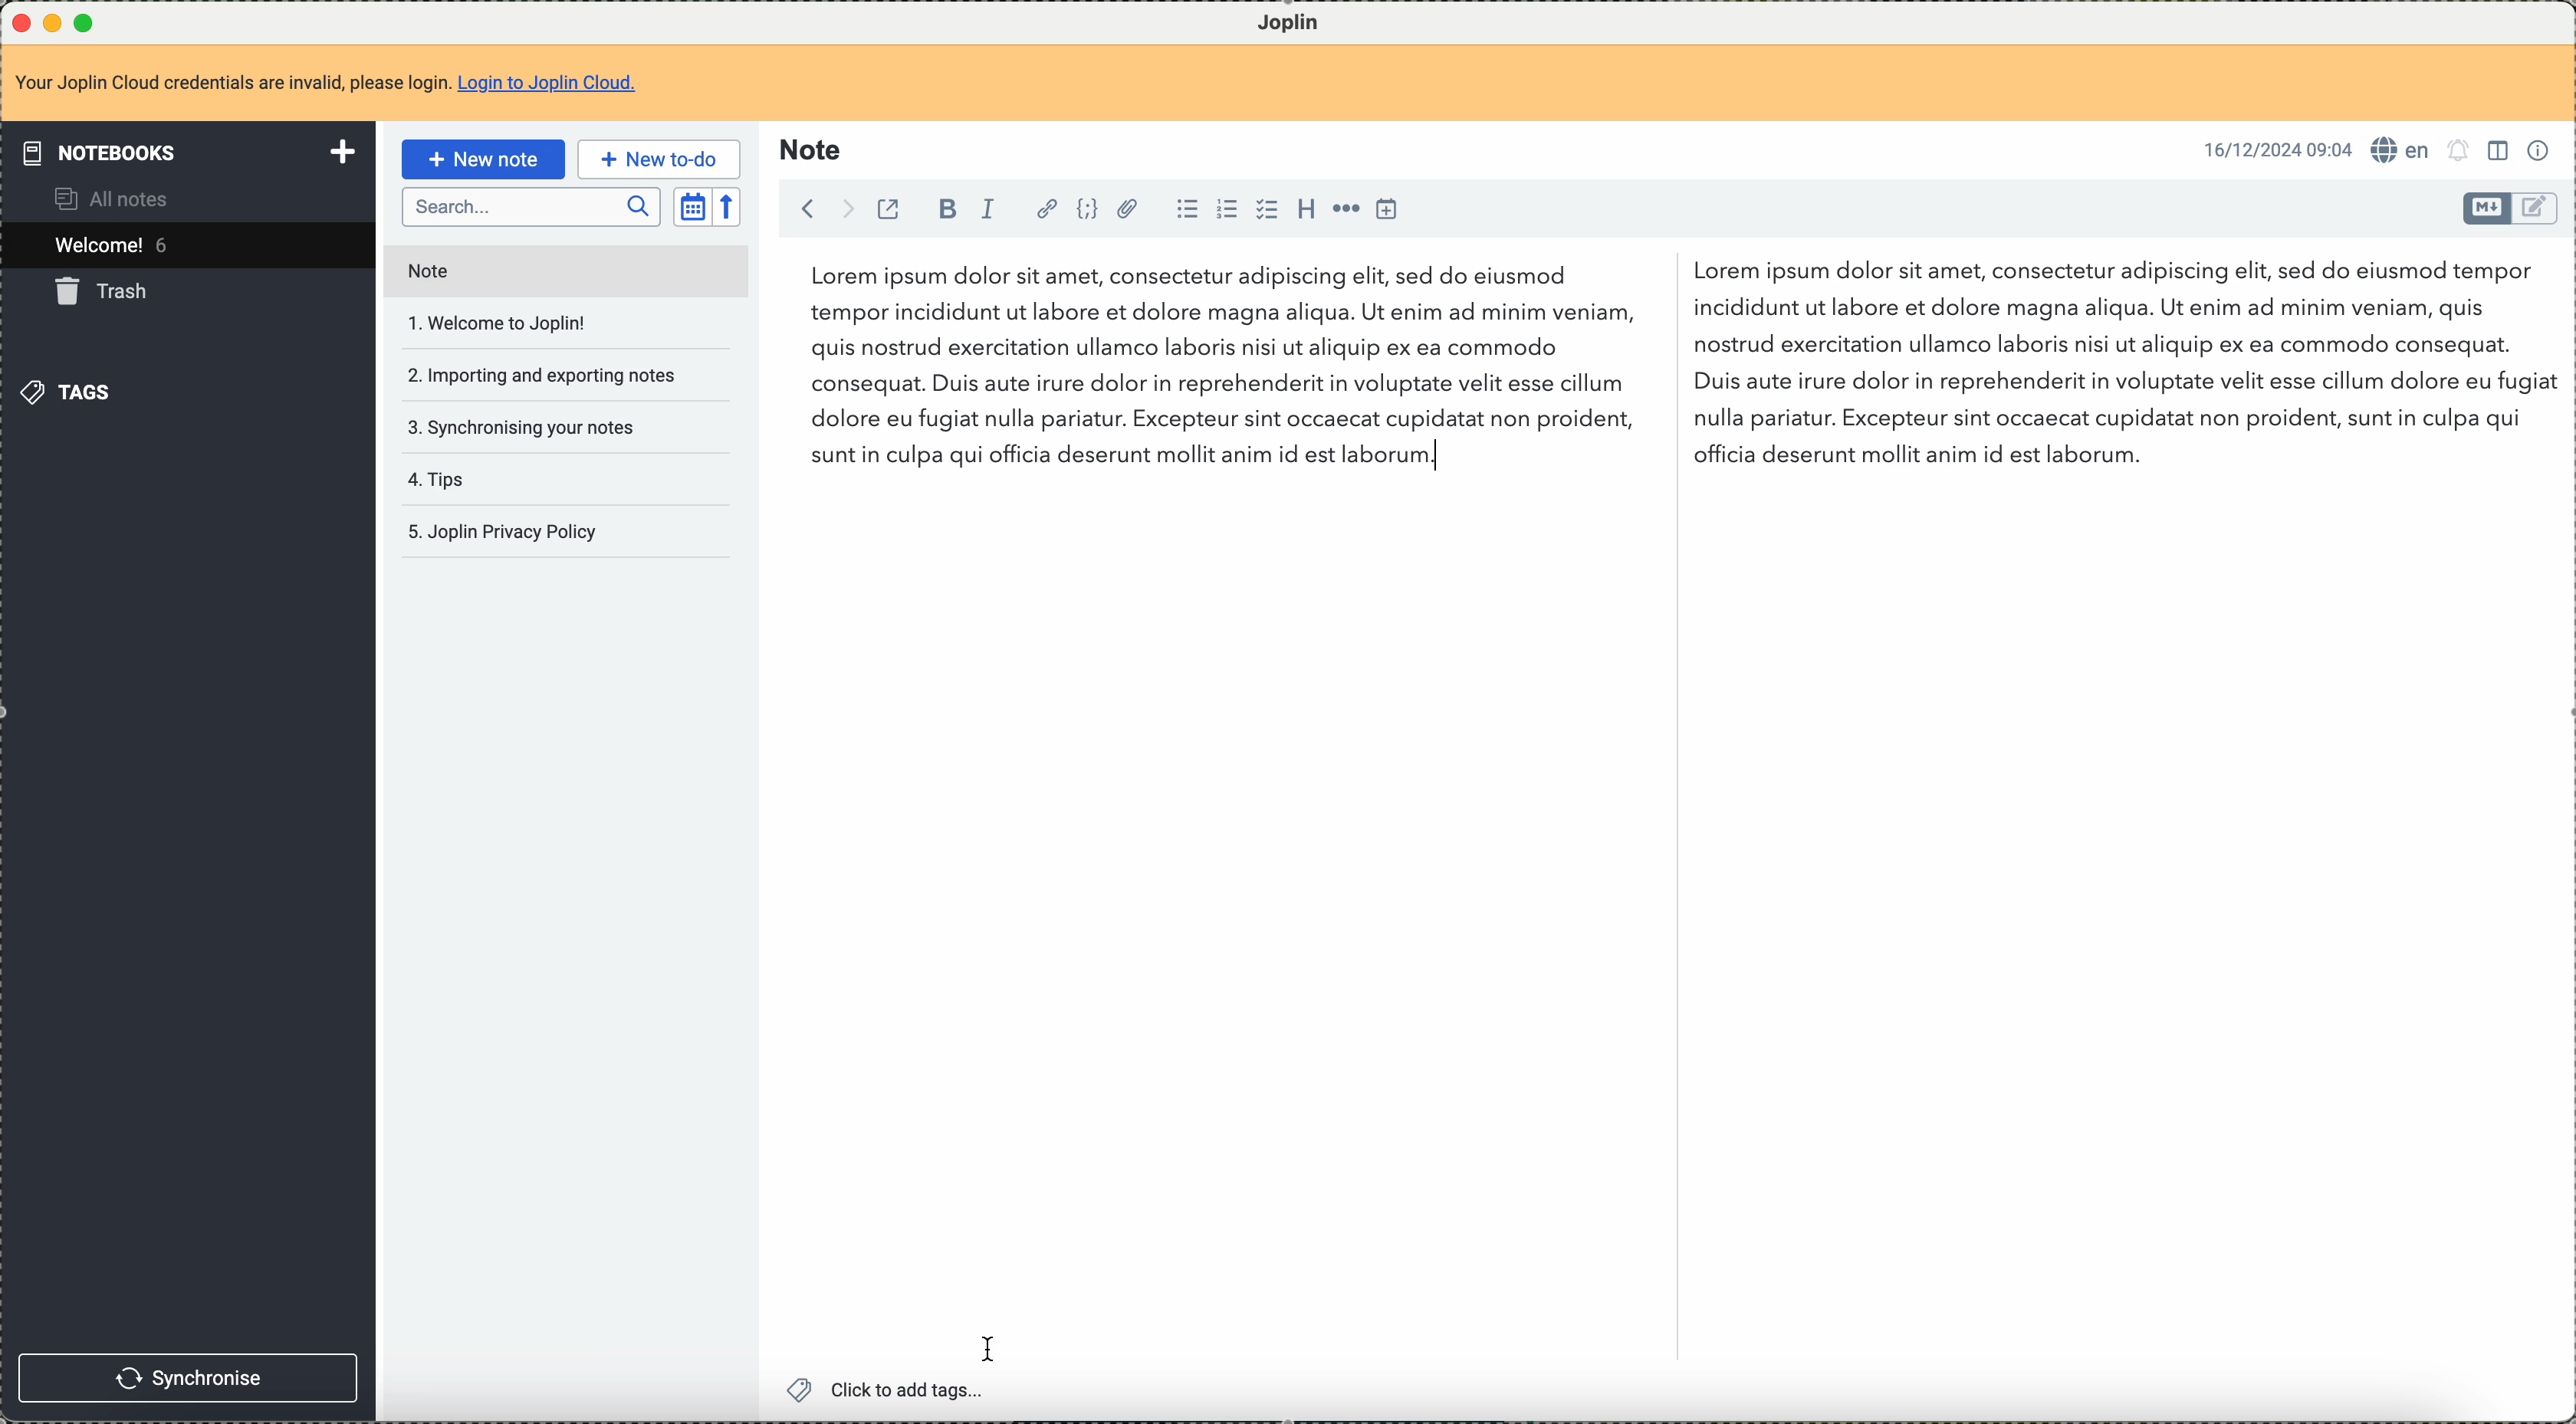 The image size is (2576, 1424). I want to click on all notes, so click(122, 196).